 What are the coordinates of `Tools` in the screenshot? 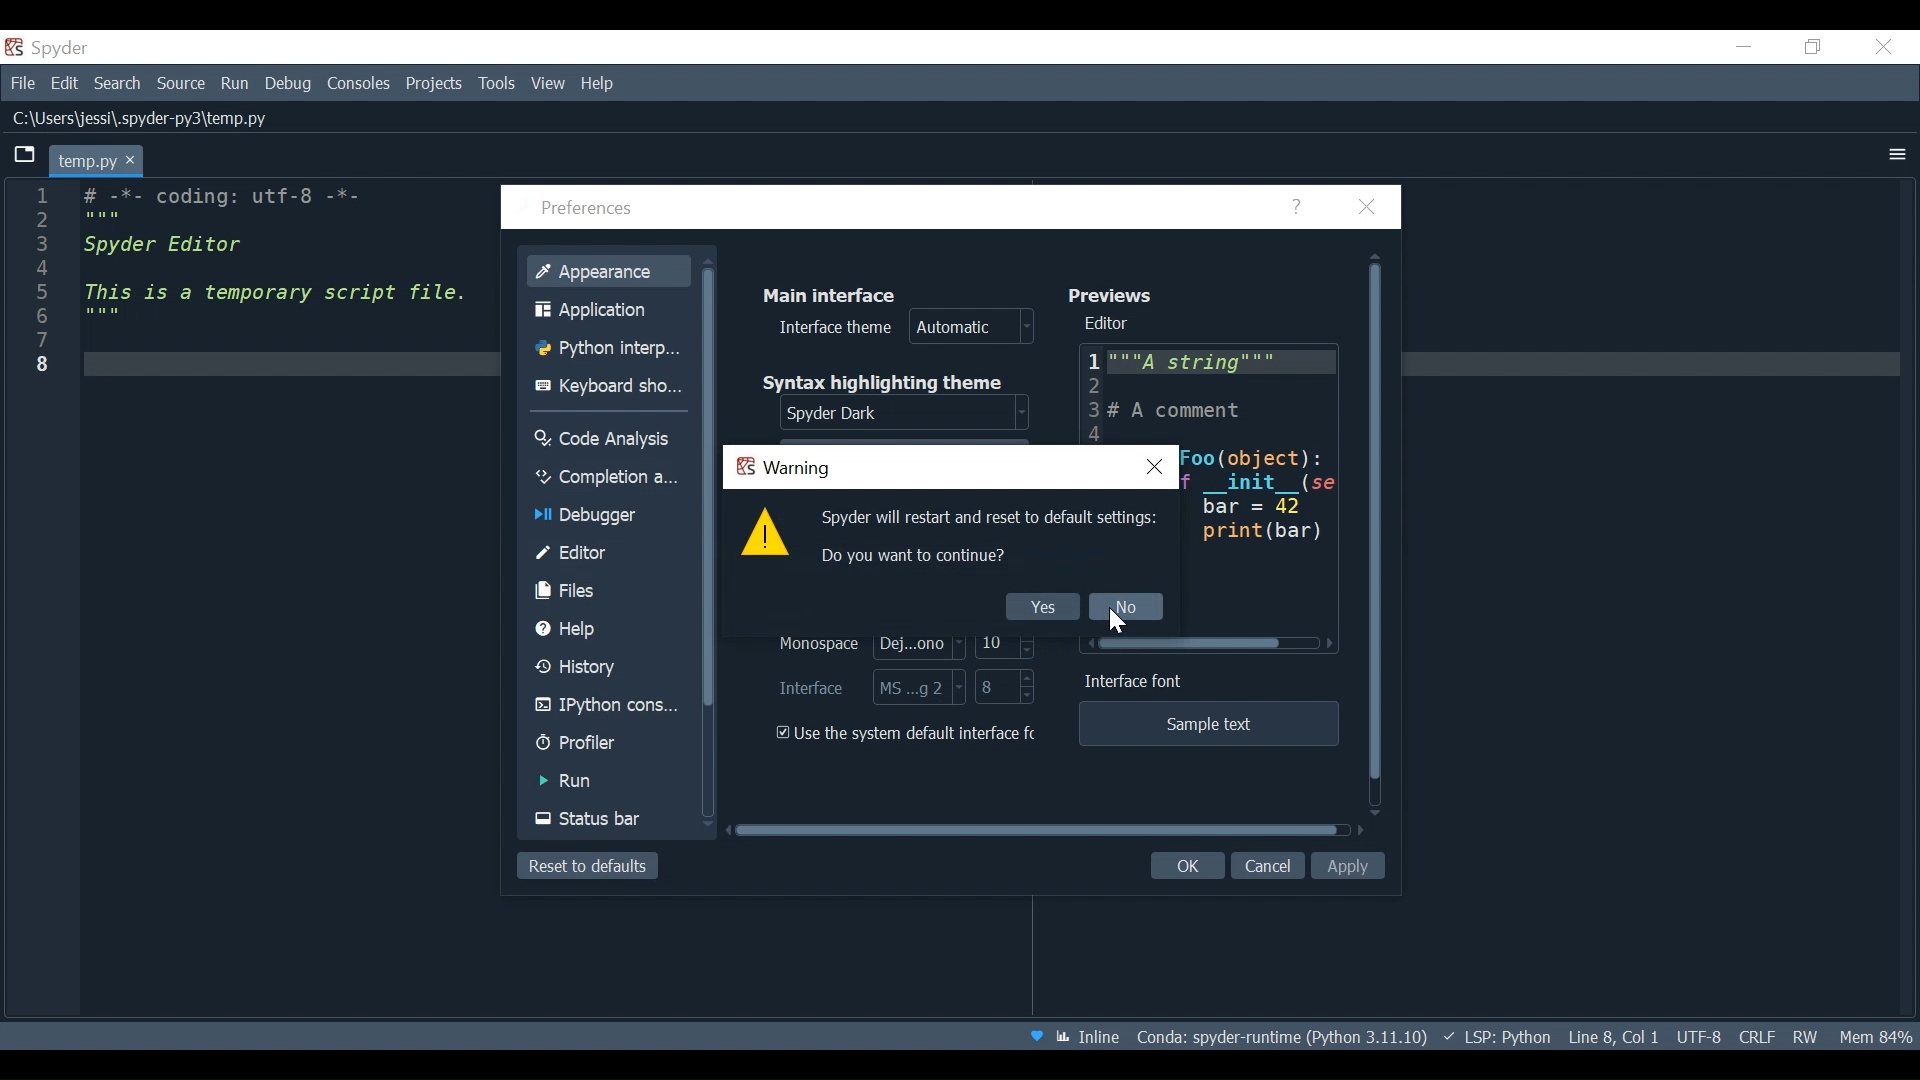 It's located at (496, 83).